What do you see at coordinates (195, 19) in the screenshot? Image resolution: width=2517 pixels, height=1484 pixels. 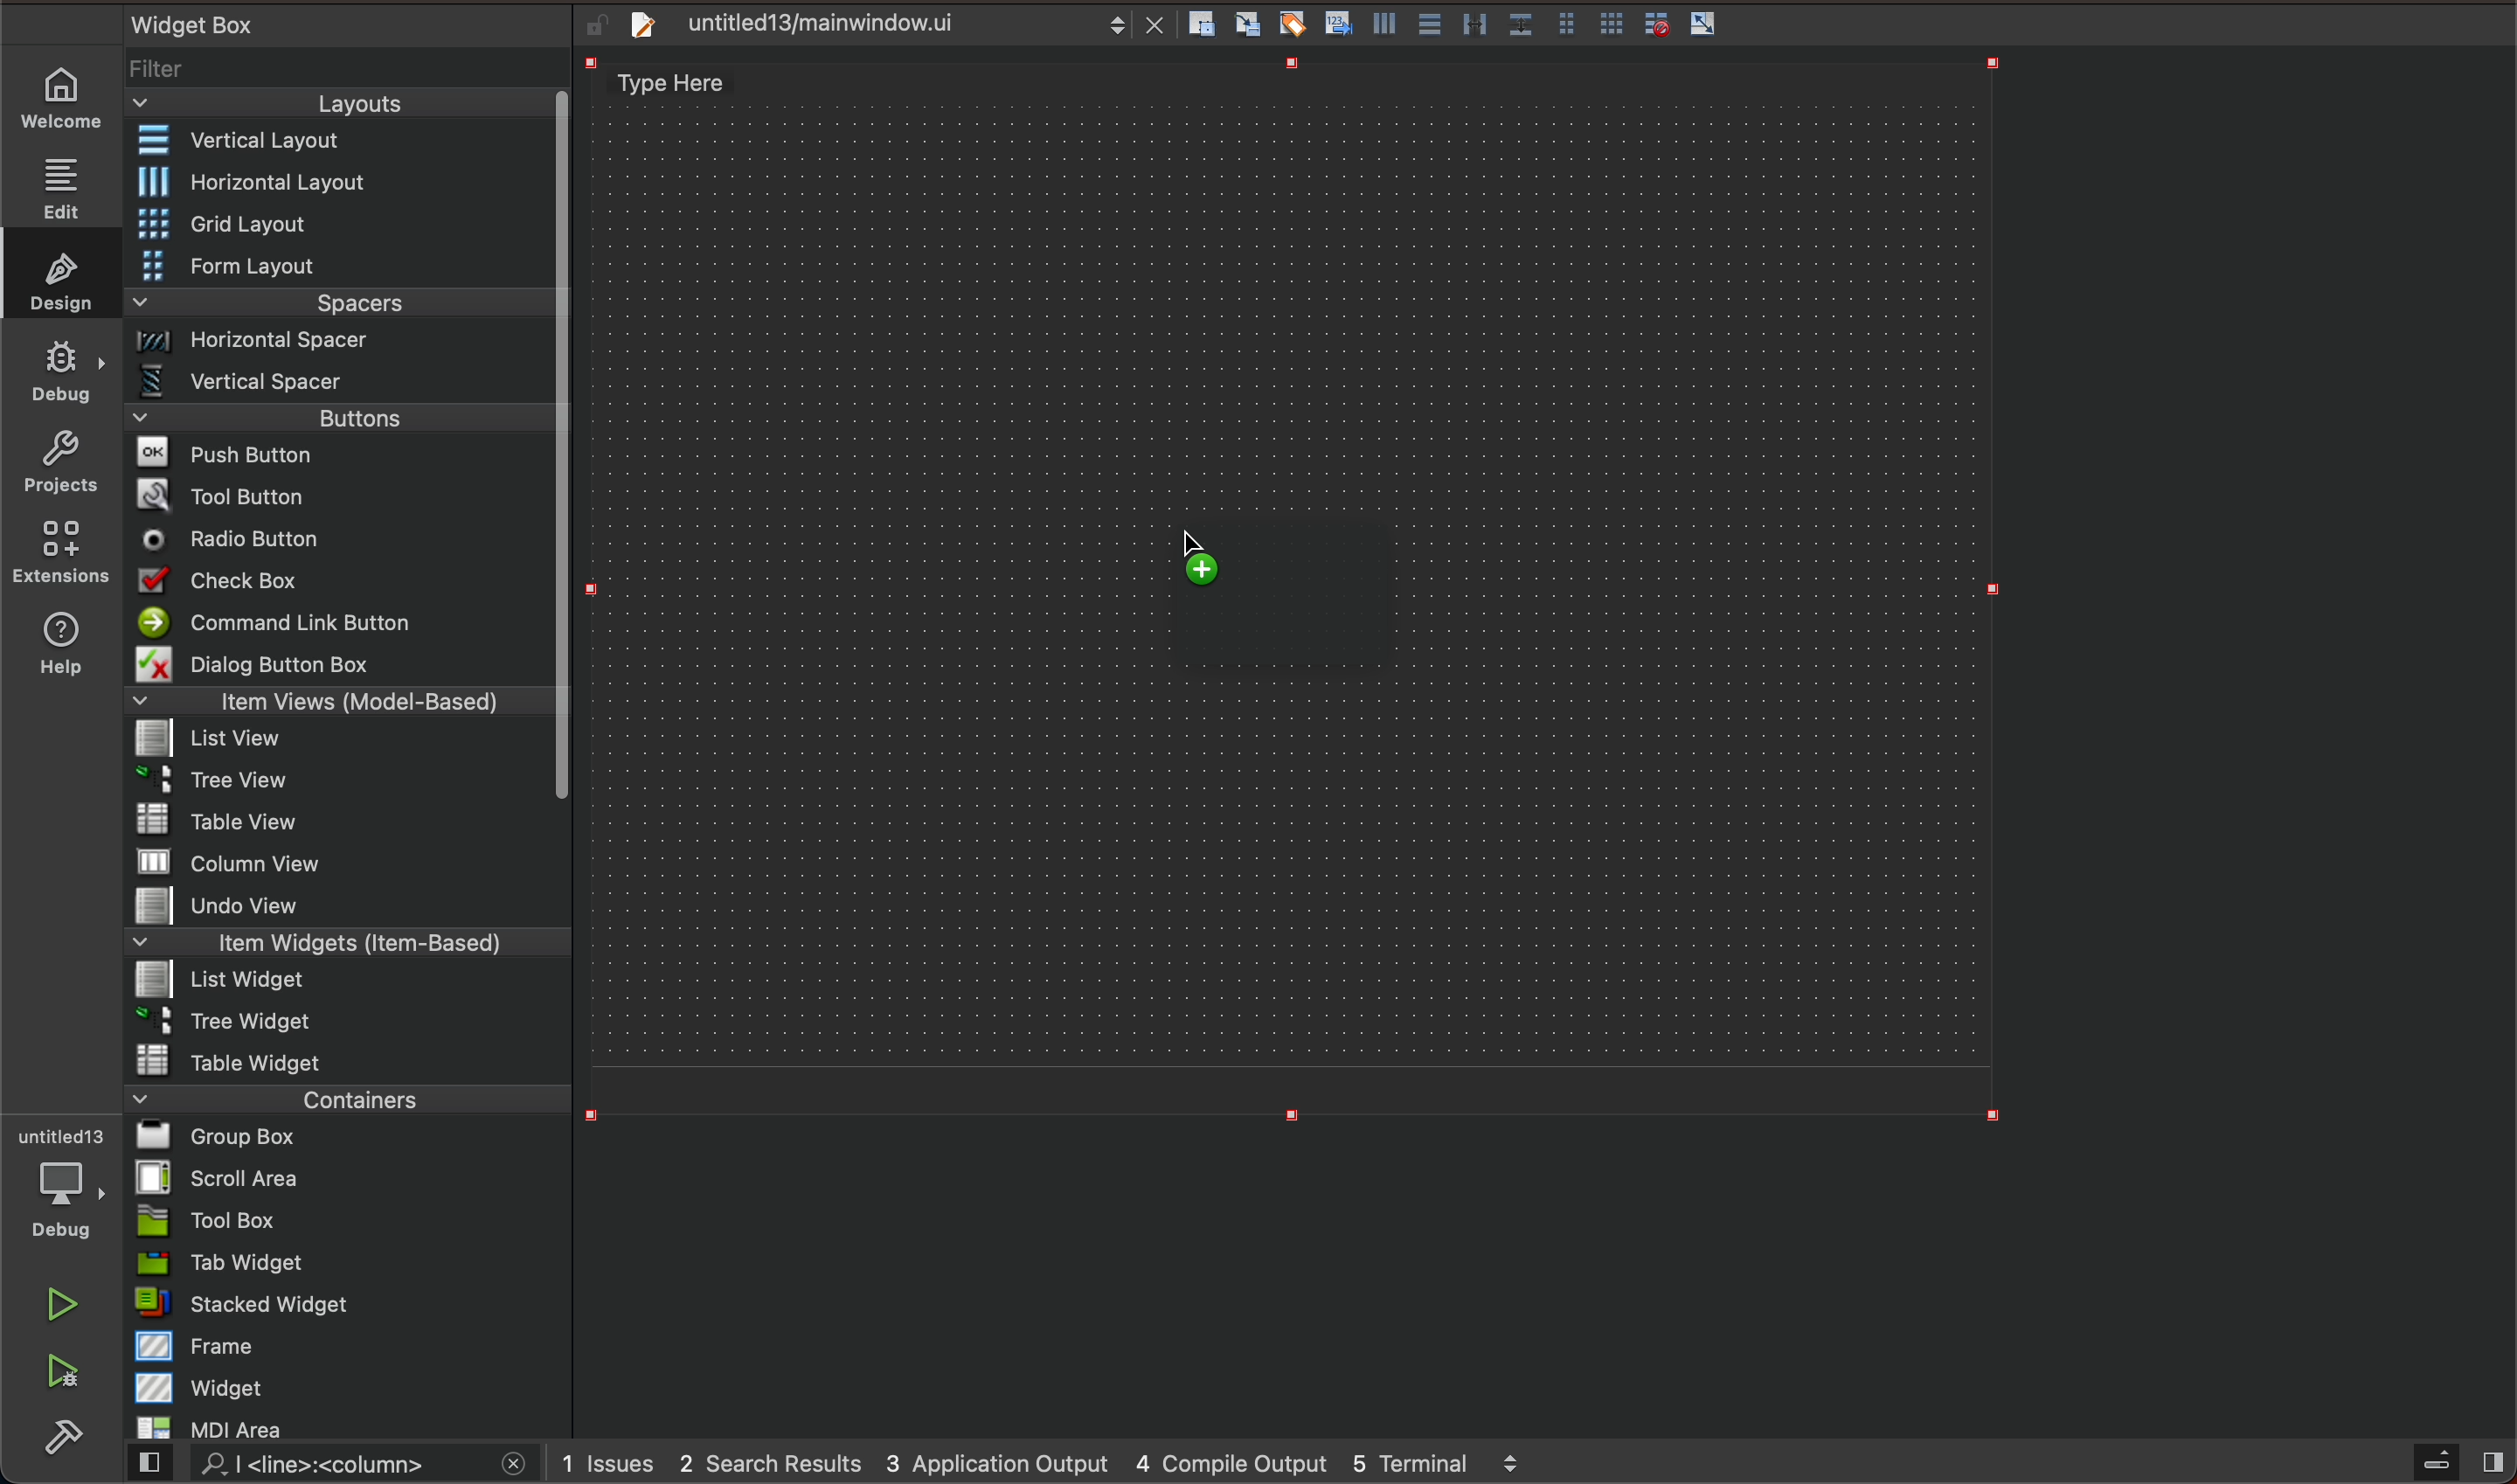 I see `text` at bounding box center [195, 19].